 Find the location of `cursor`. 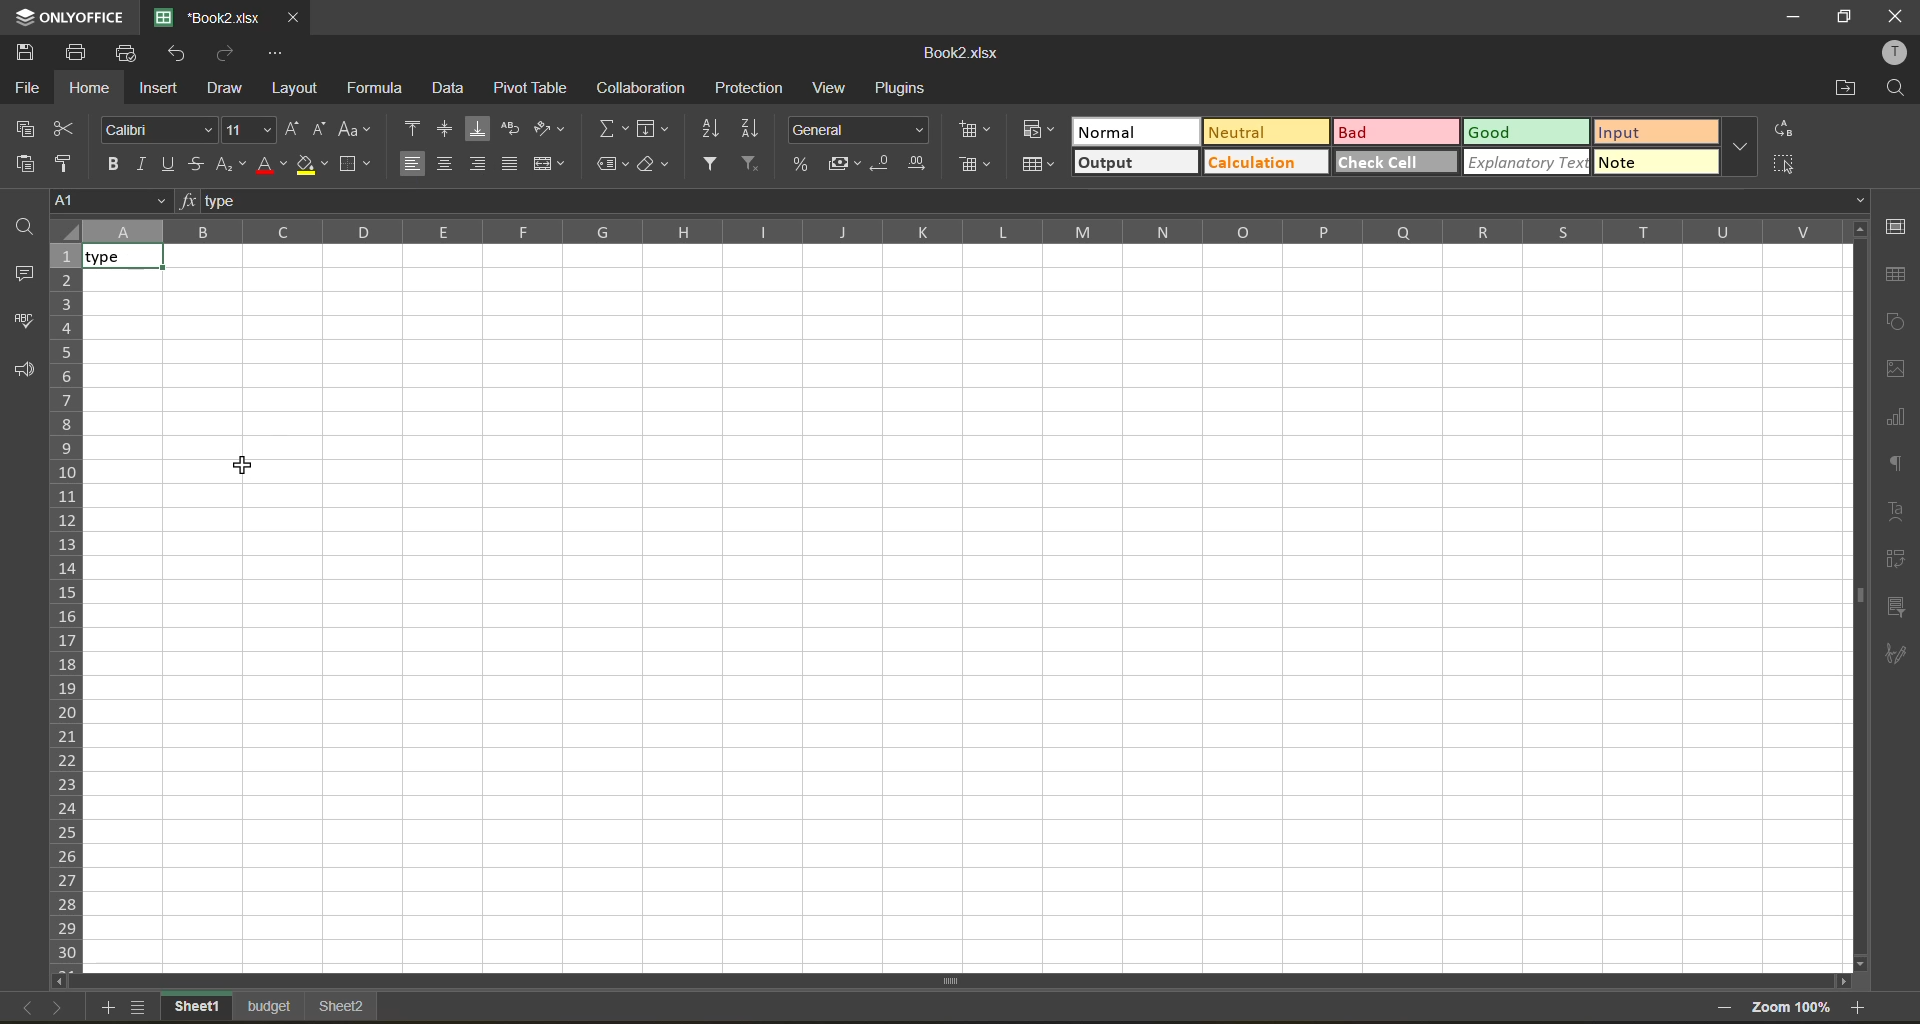

cursor is located at coordinates (244, 470).